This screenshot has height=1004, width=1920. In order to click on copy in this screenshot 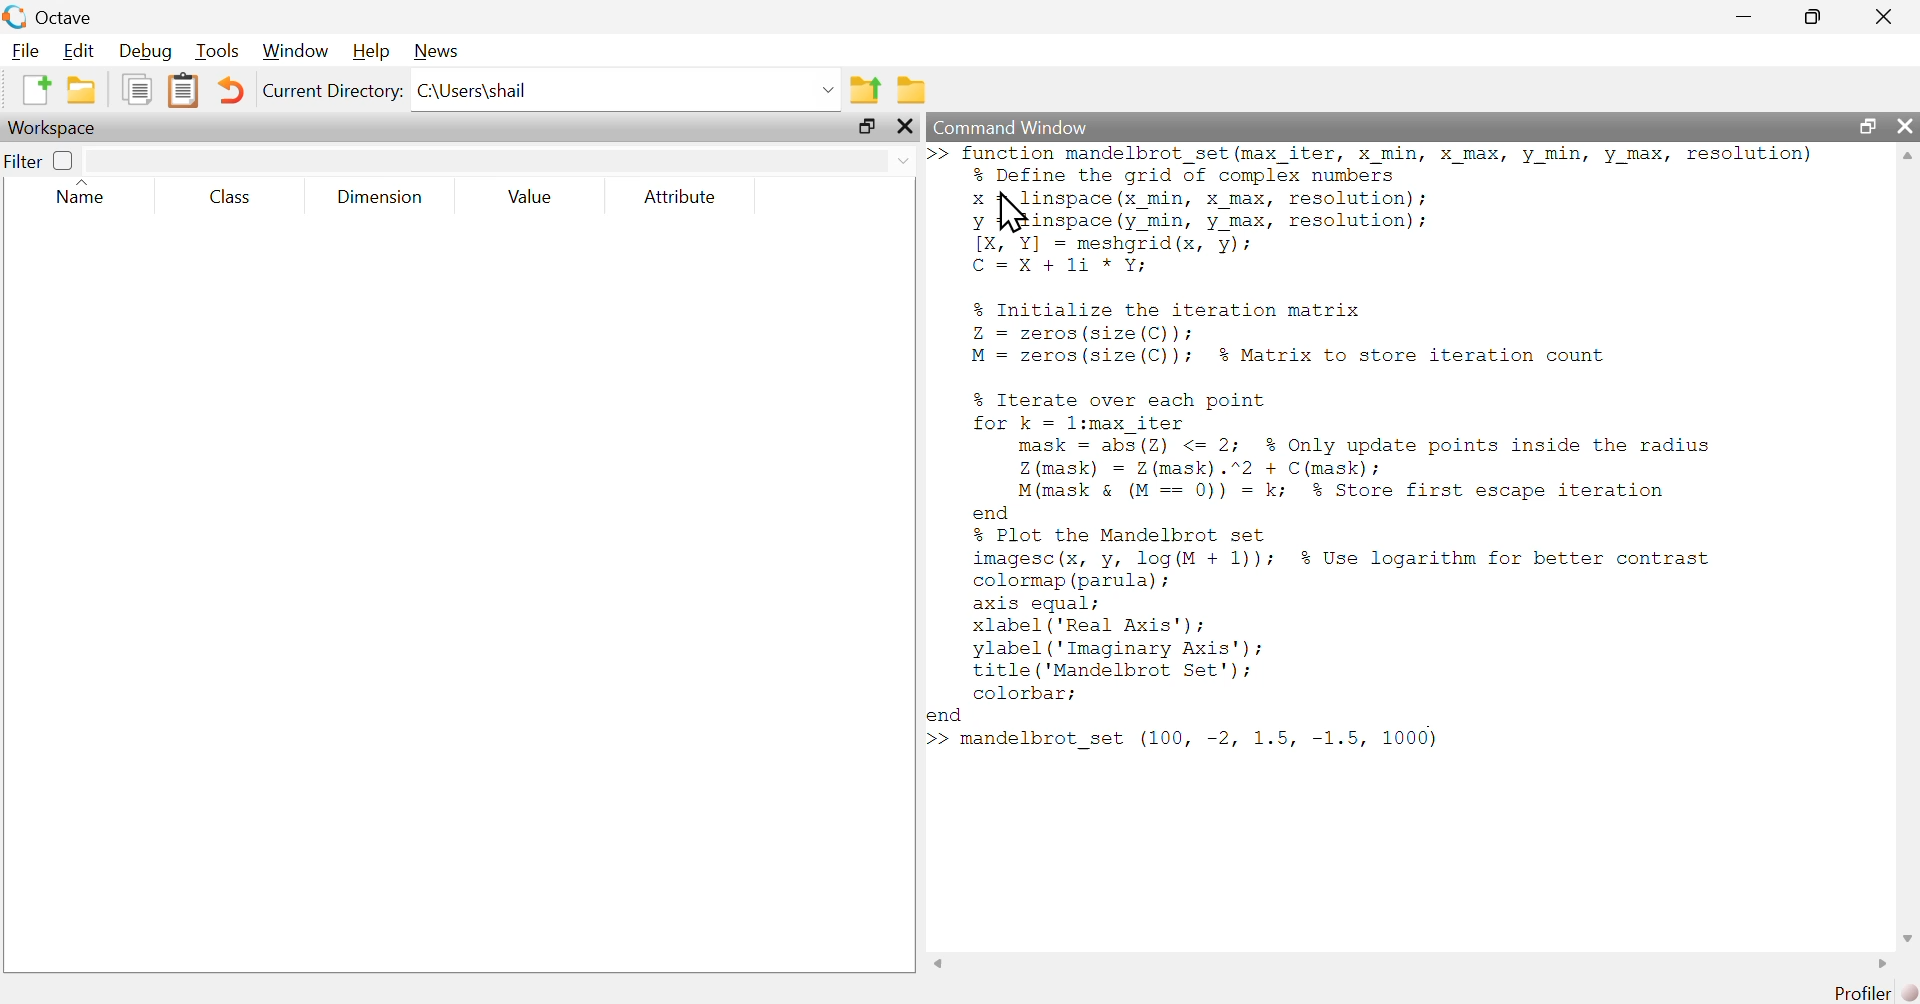, I will do `click(136, 90)`.